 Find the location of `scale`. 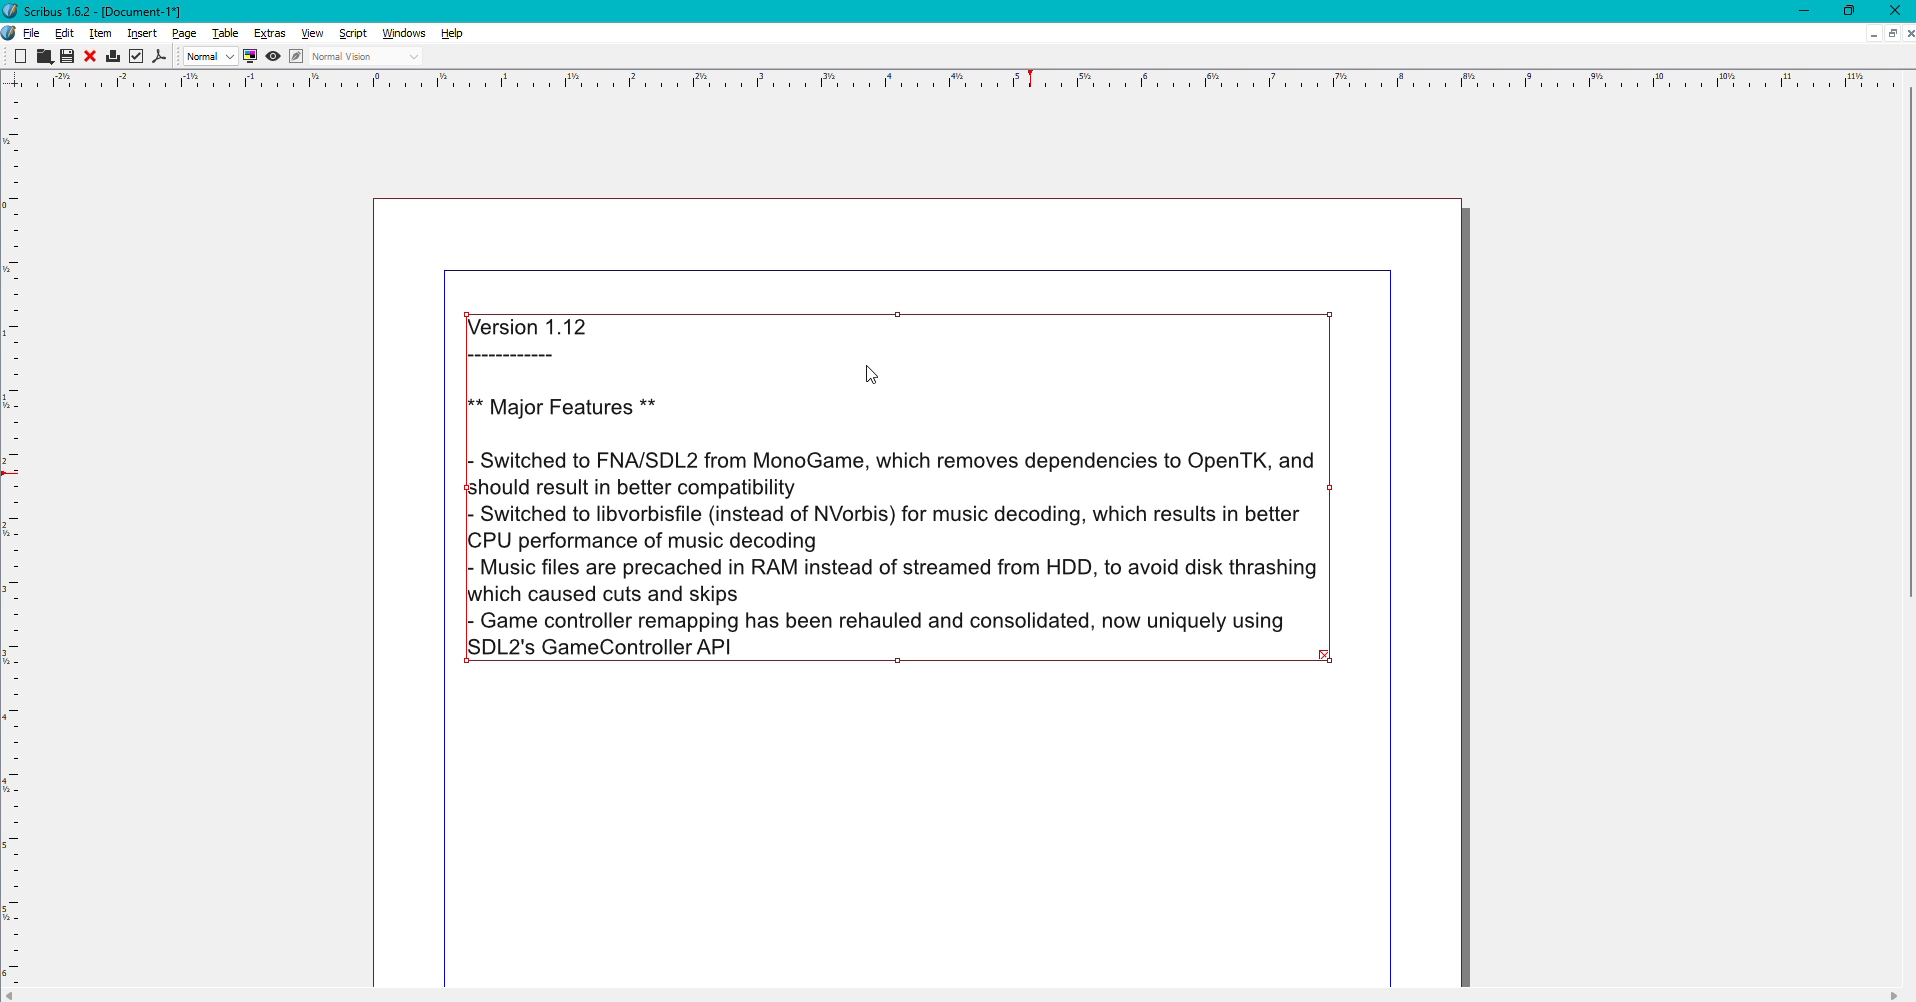

scale is located at coordinates (966, 78).